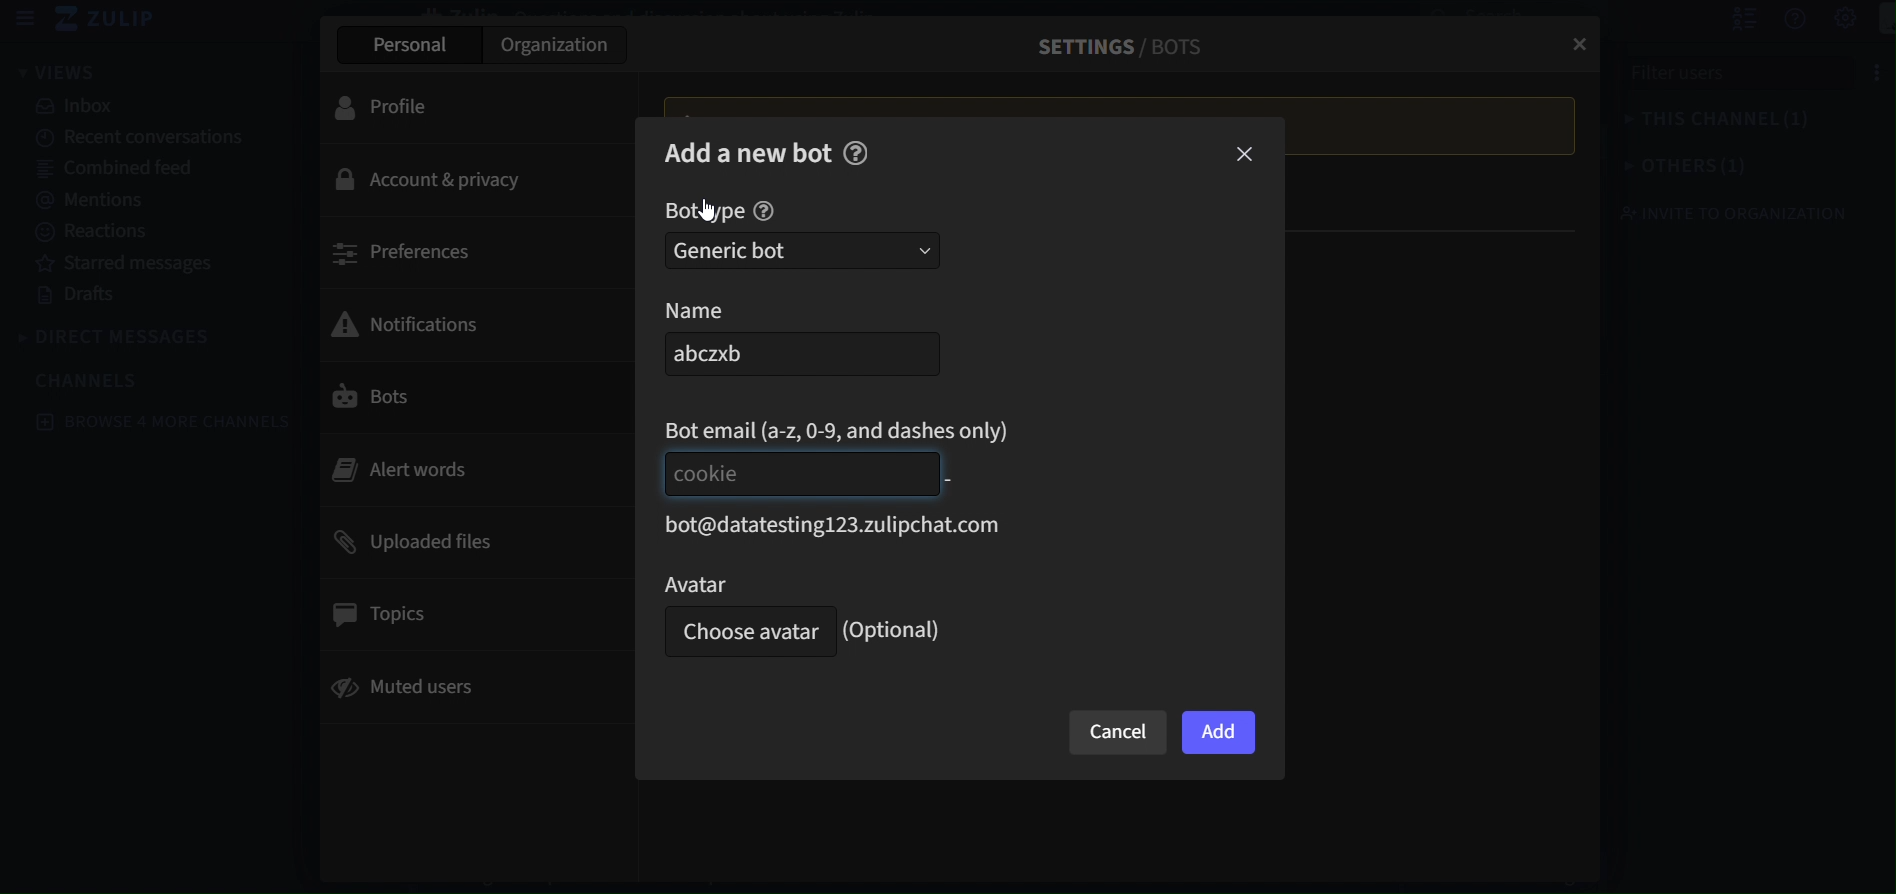  Describe the element at coordinates (1773, 20) in the screenshot. I see `get help` at that location.